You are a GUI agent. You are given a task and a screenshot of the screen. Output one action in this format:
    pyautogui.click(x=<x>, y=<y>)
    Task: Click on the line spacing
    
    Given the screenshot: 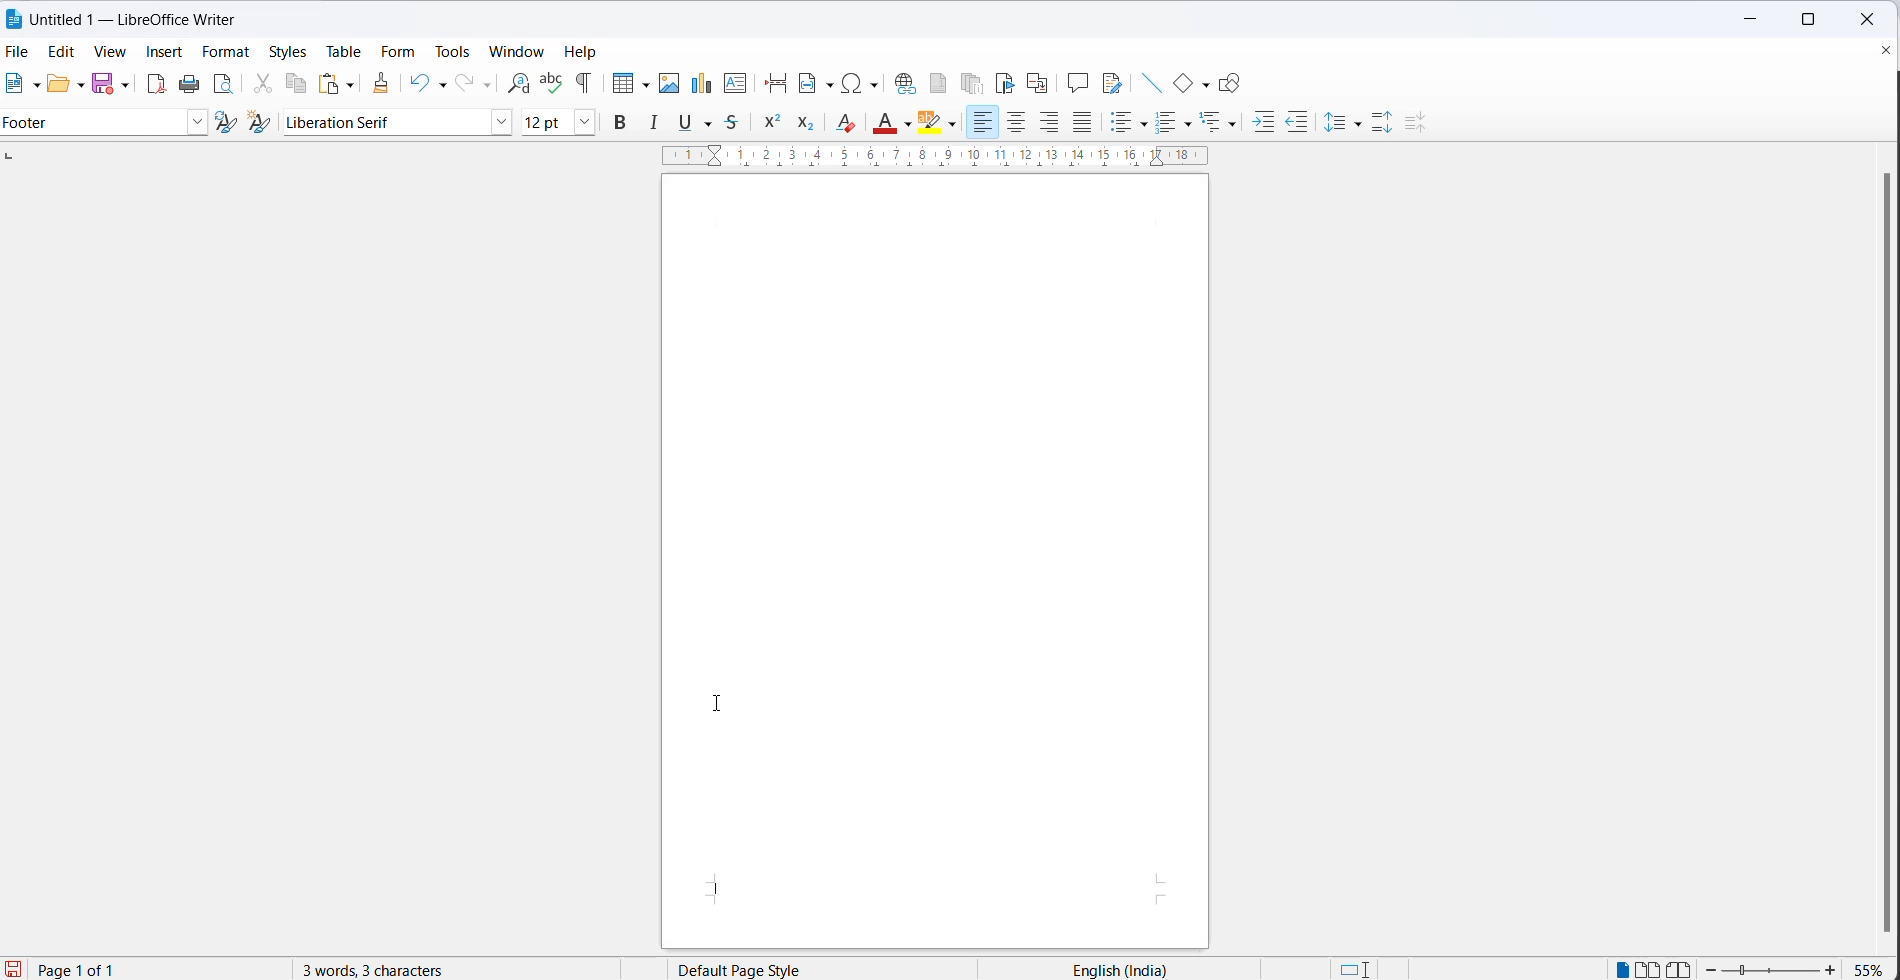 What is the action you would take?
    pyautogui.click(x=1335, y=118)
    